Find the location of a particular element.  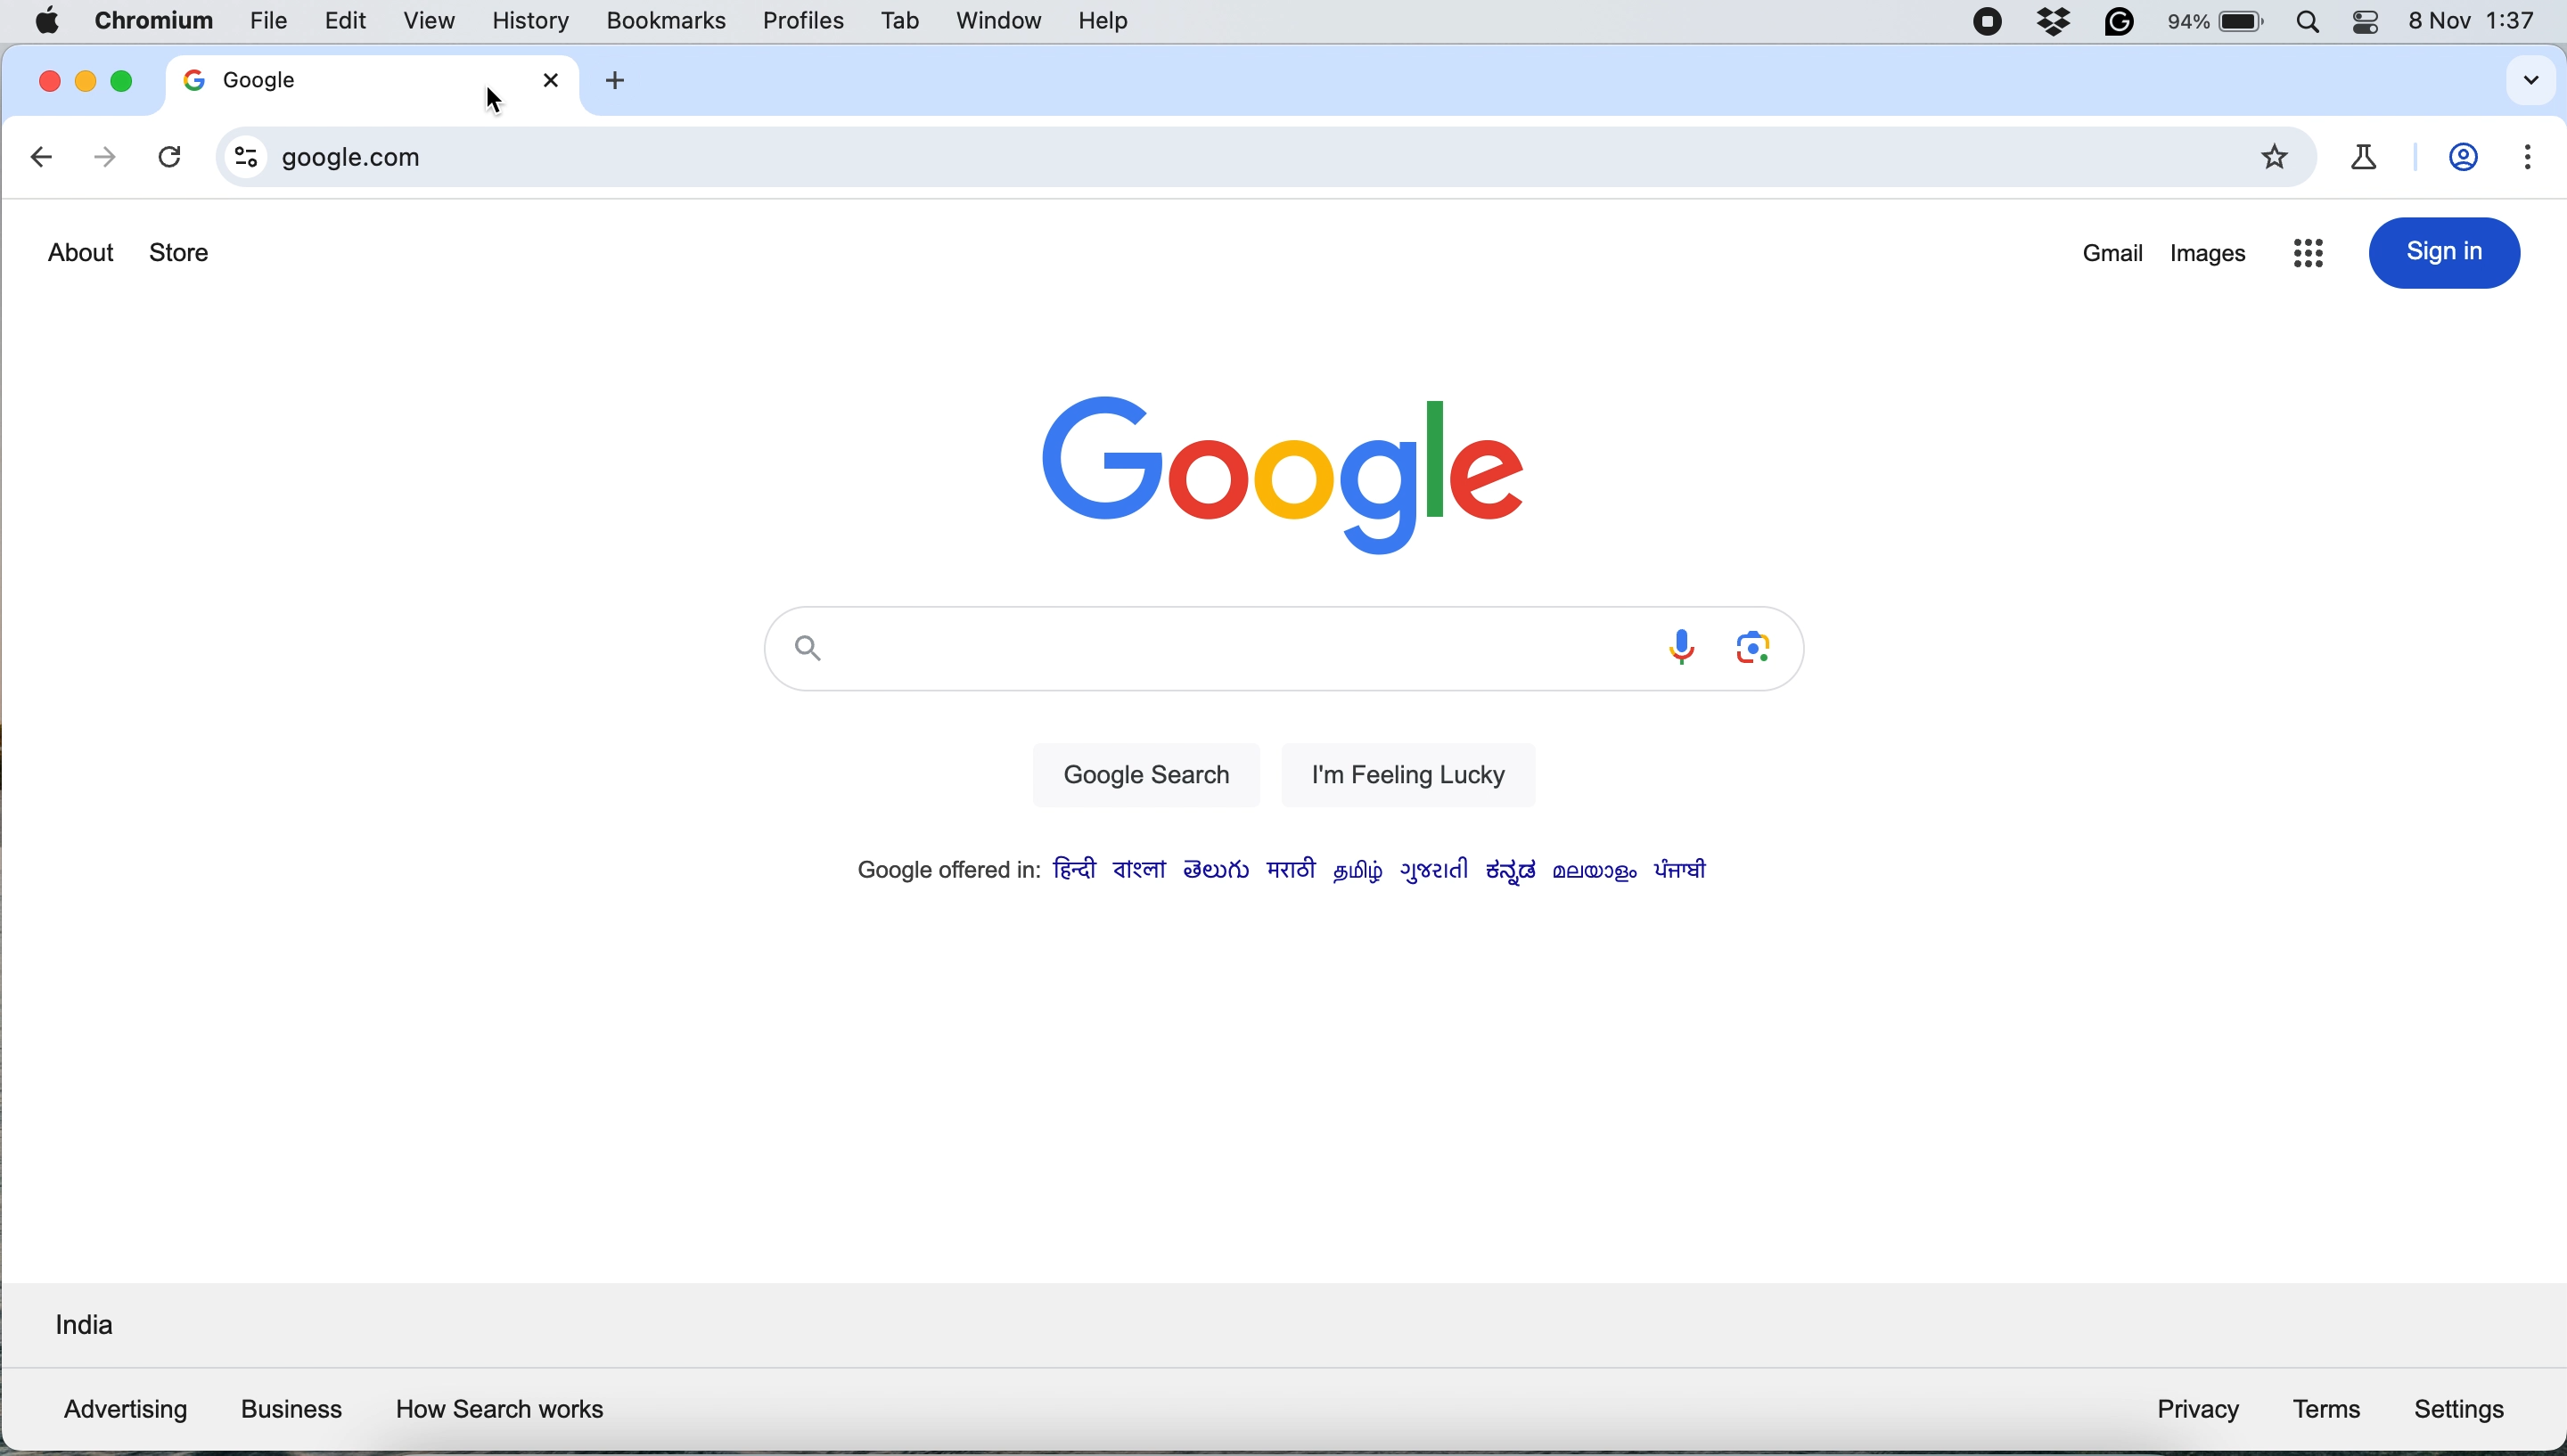

website address is located at coordinates (1243, 158).